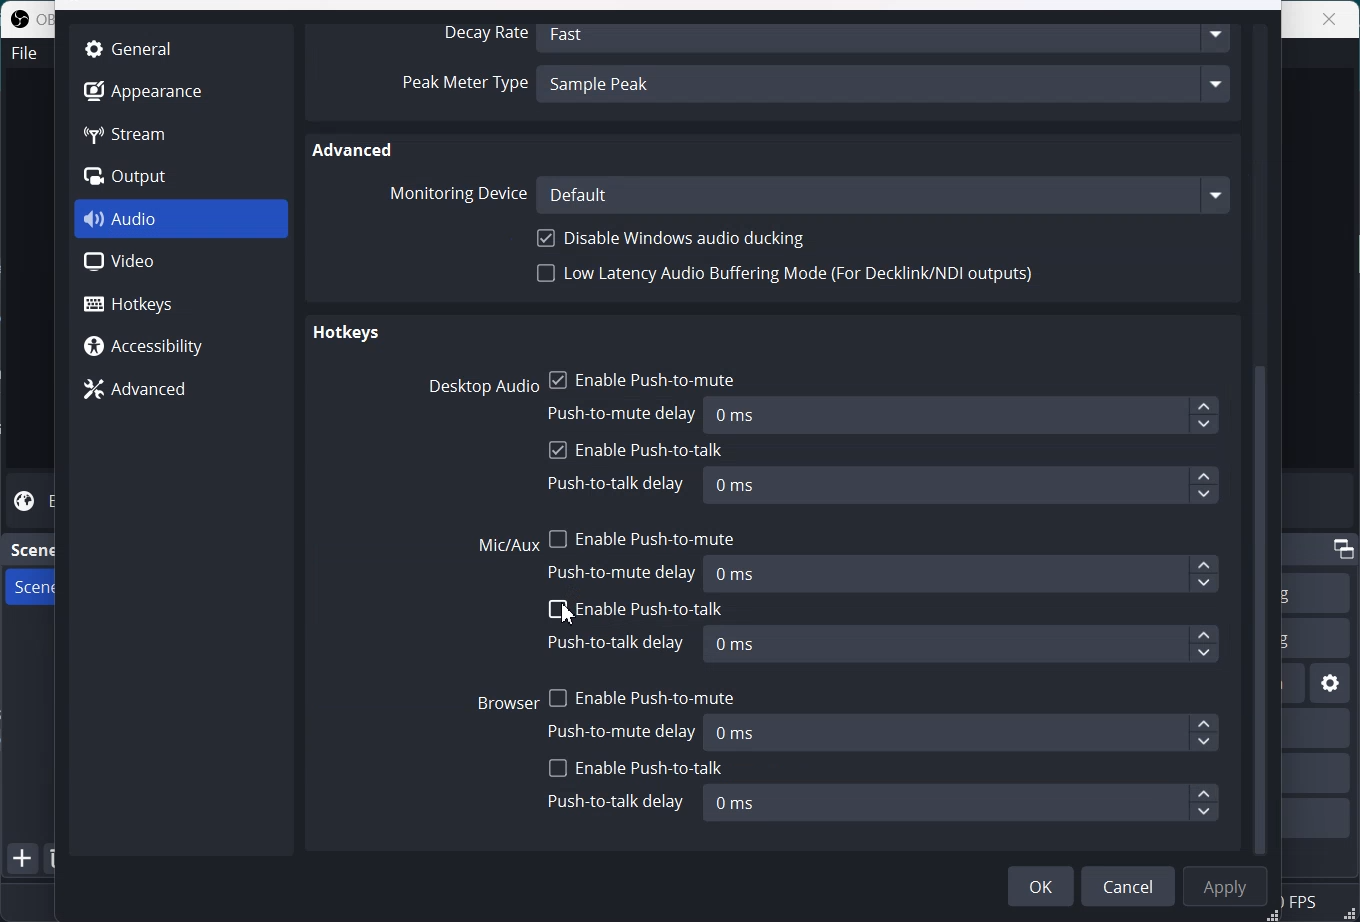 The height and width of the screenshot is (922, 1360). Describe the element at coordinates (625, 572) in the screenshot. I see `Push-to-mute` at that location.